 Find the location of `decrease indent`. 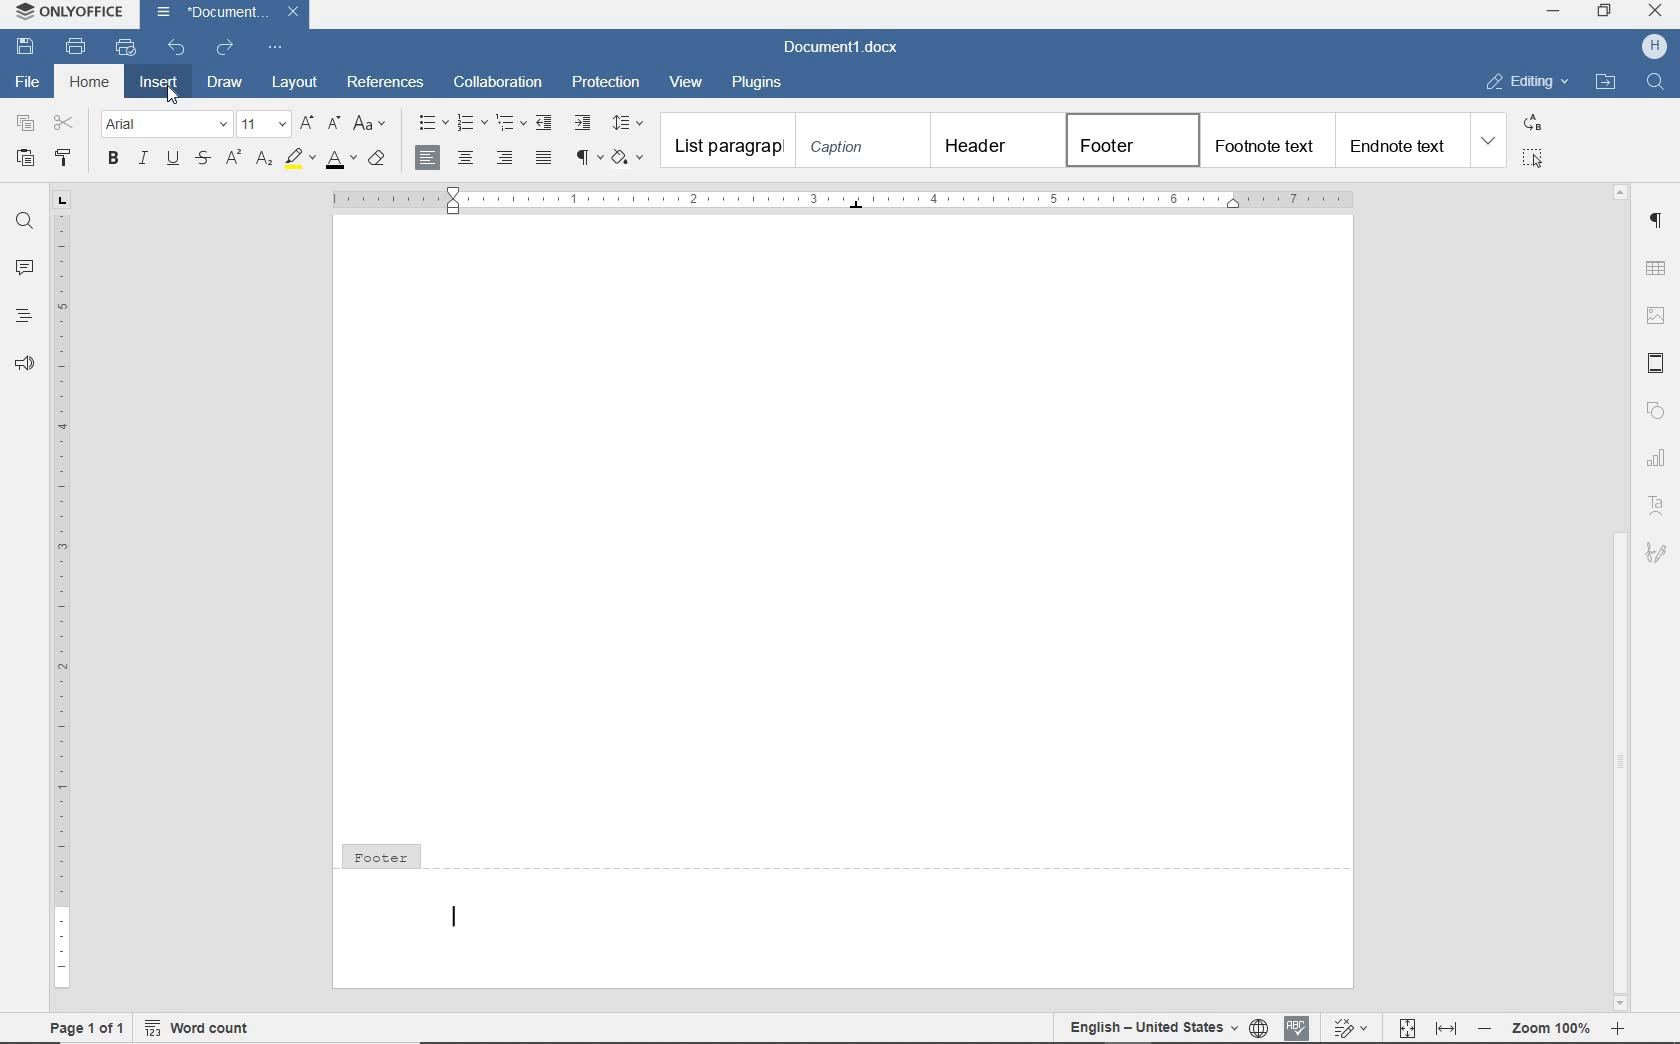

decrease indent is located at coordinates (545, 124).